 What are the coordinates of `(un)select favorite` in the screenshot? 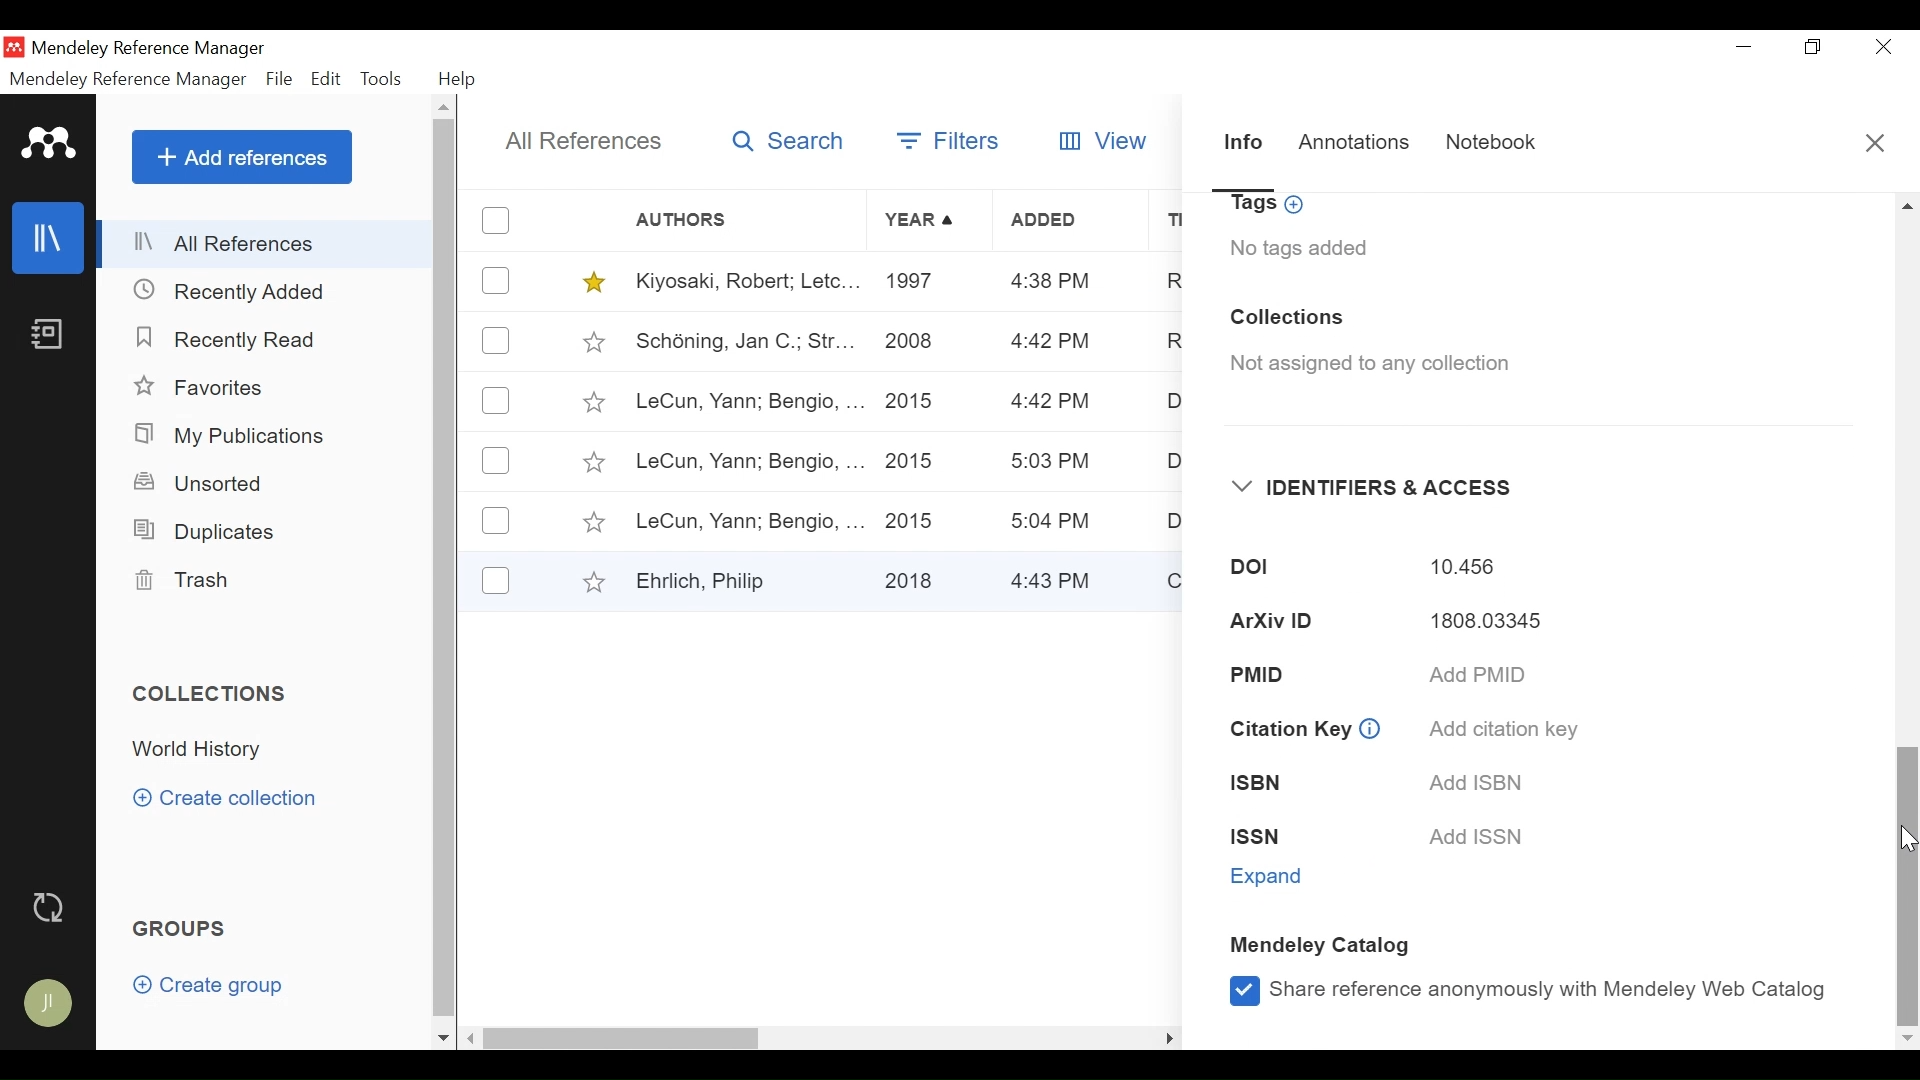 It's located at (590, 341).